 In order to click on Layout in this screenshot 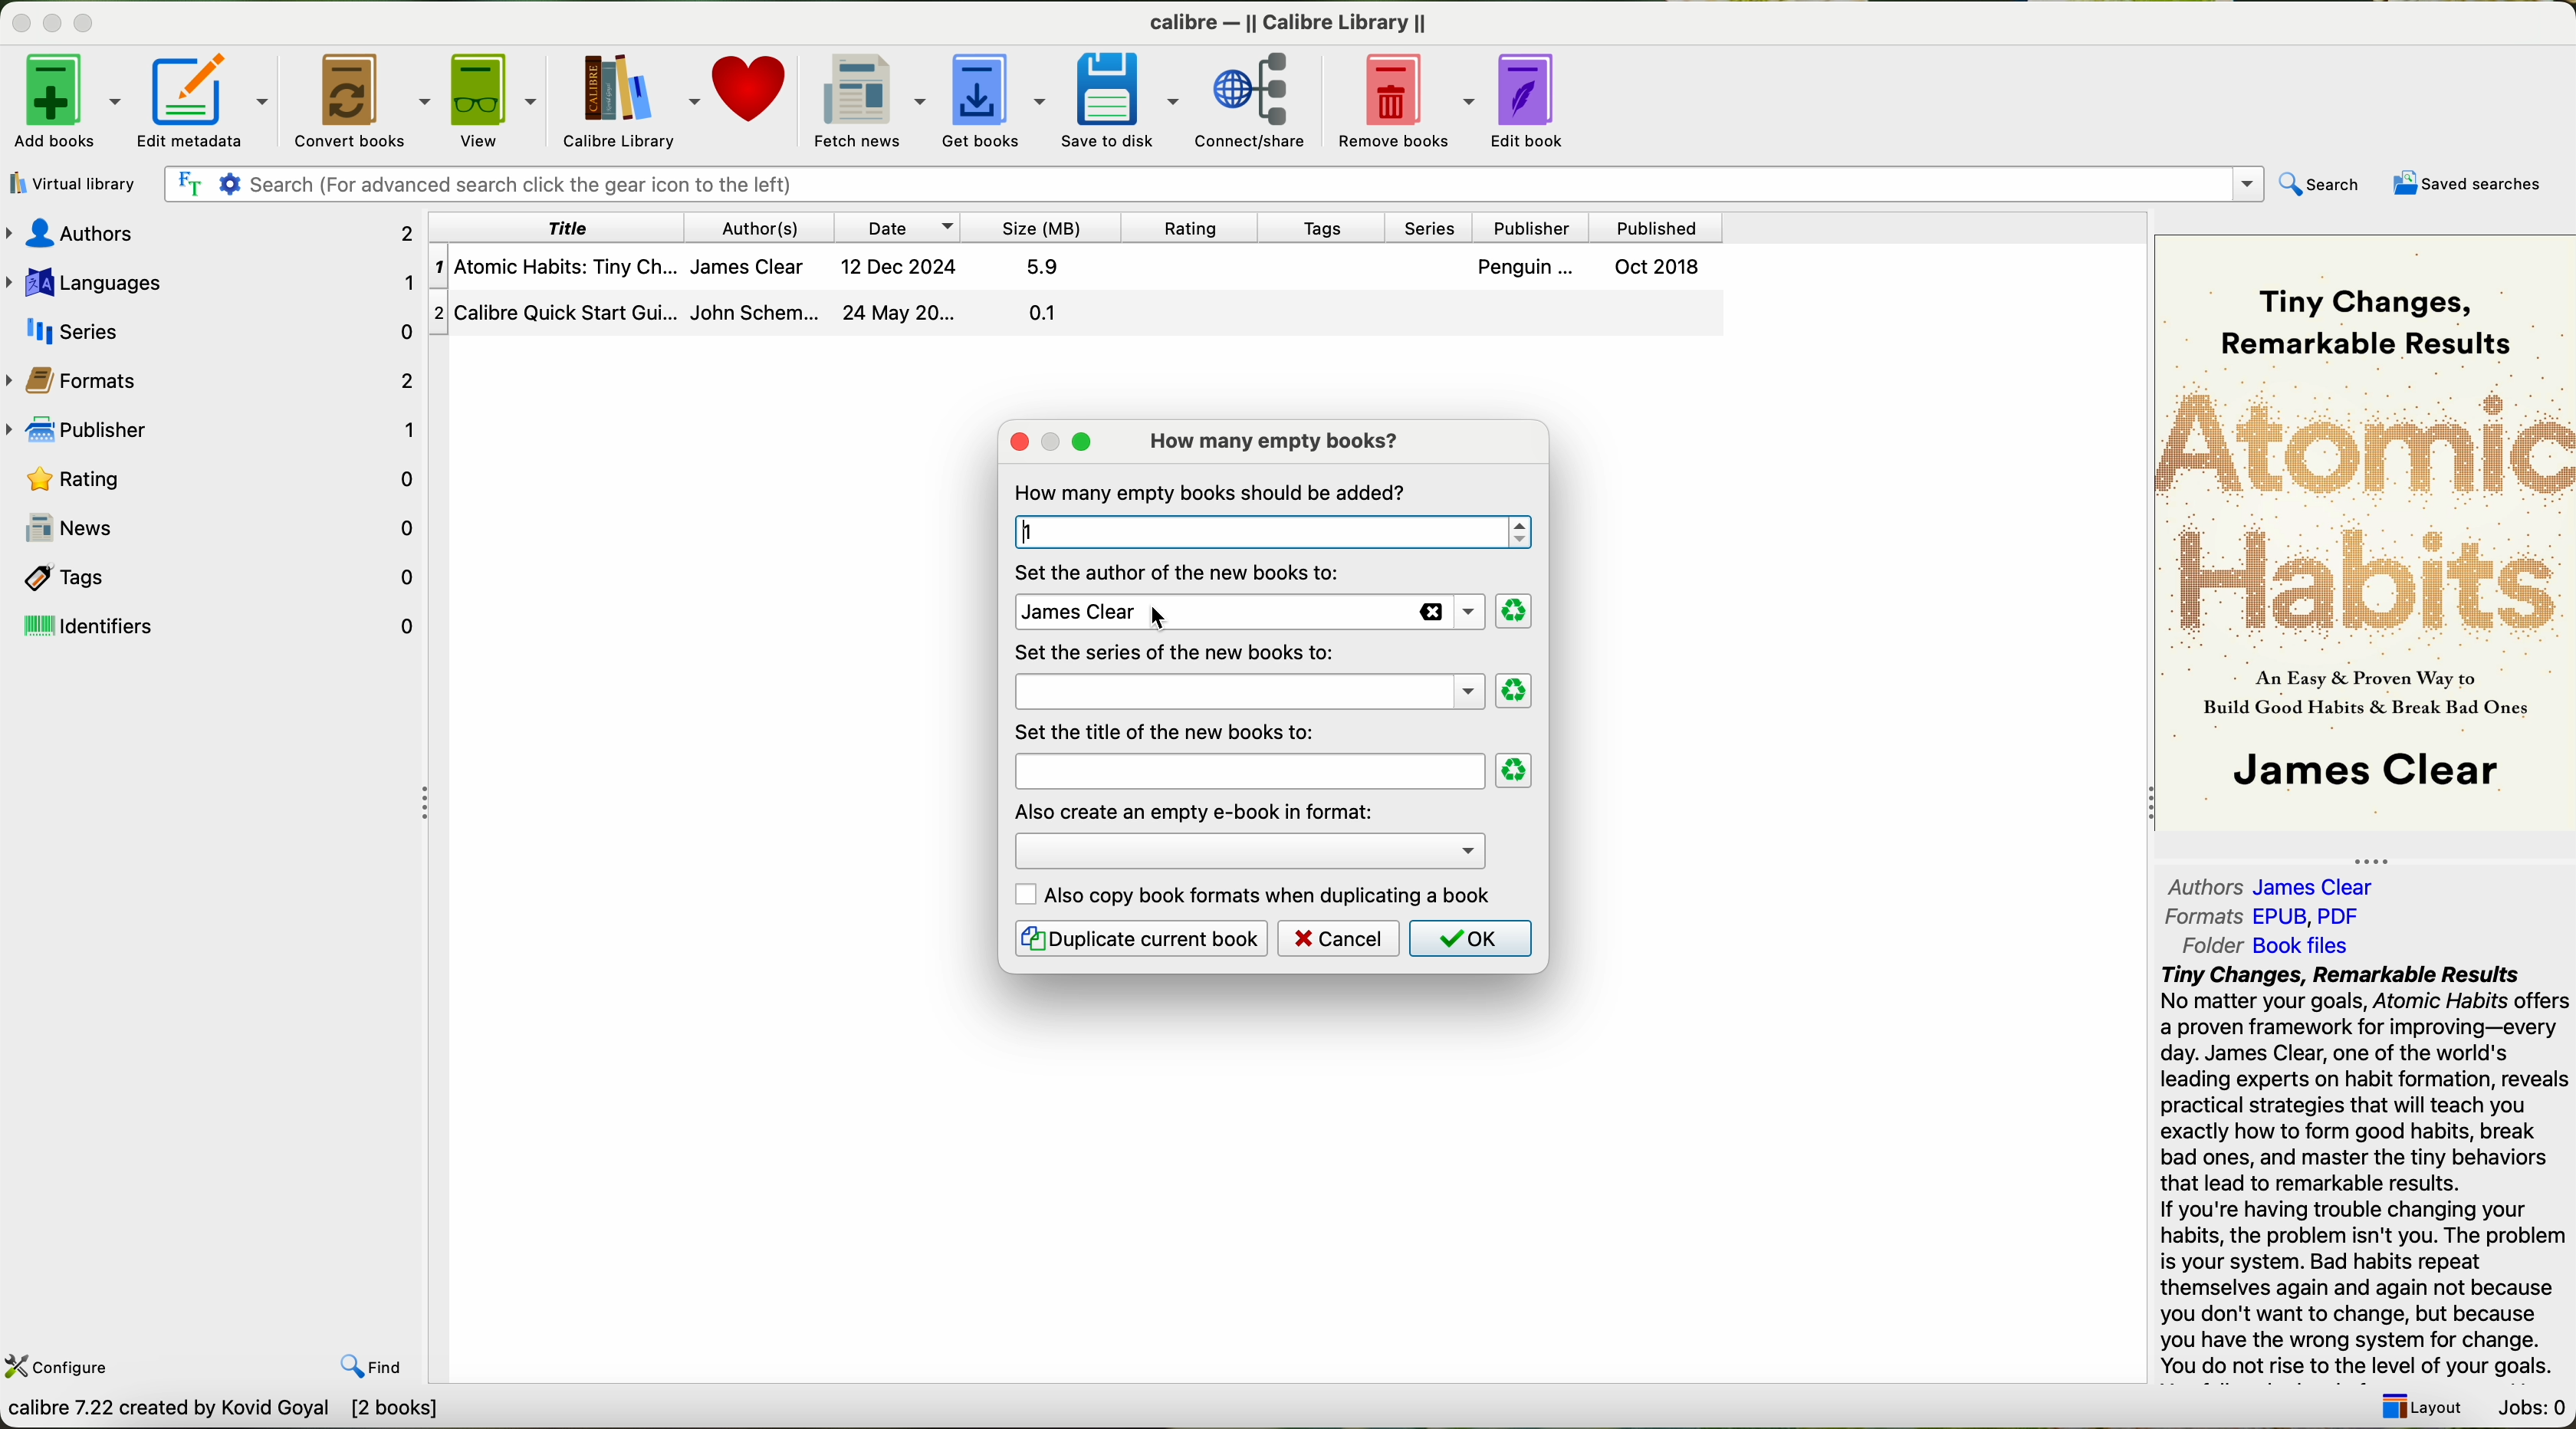, I will do `click(2421, 1408)`.